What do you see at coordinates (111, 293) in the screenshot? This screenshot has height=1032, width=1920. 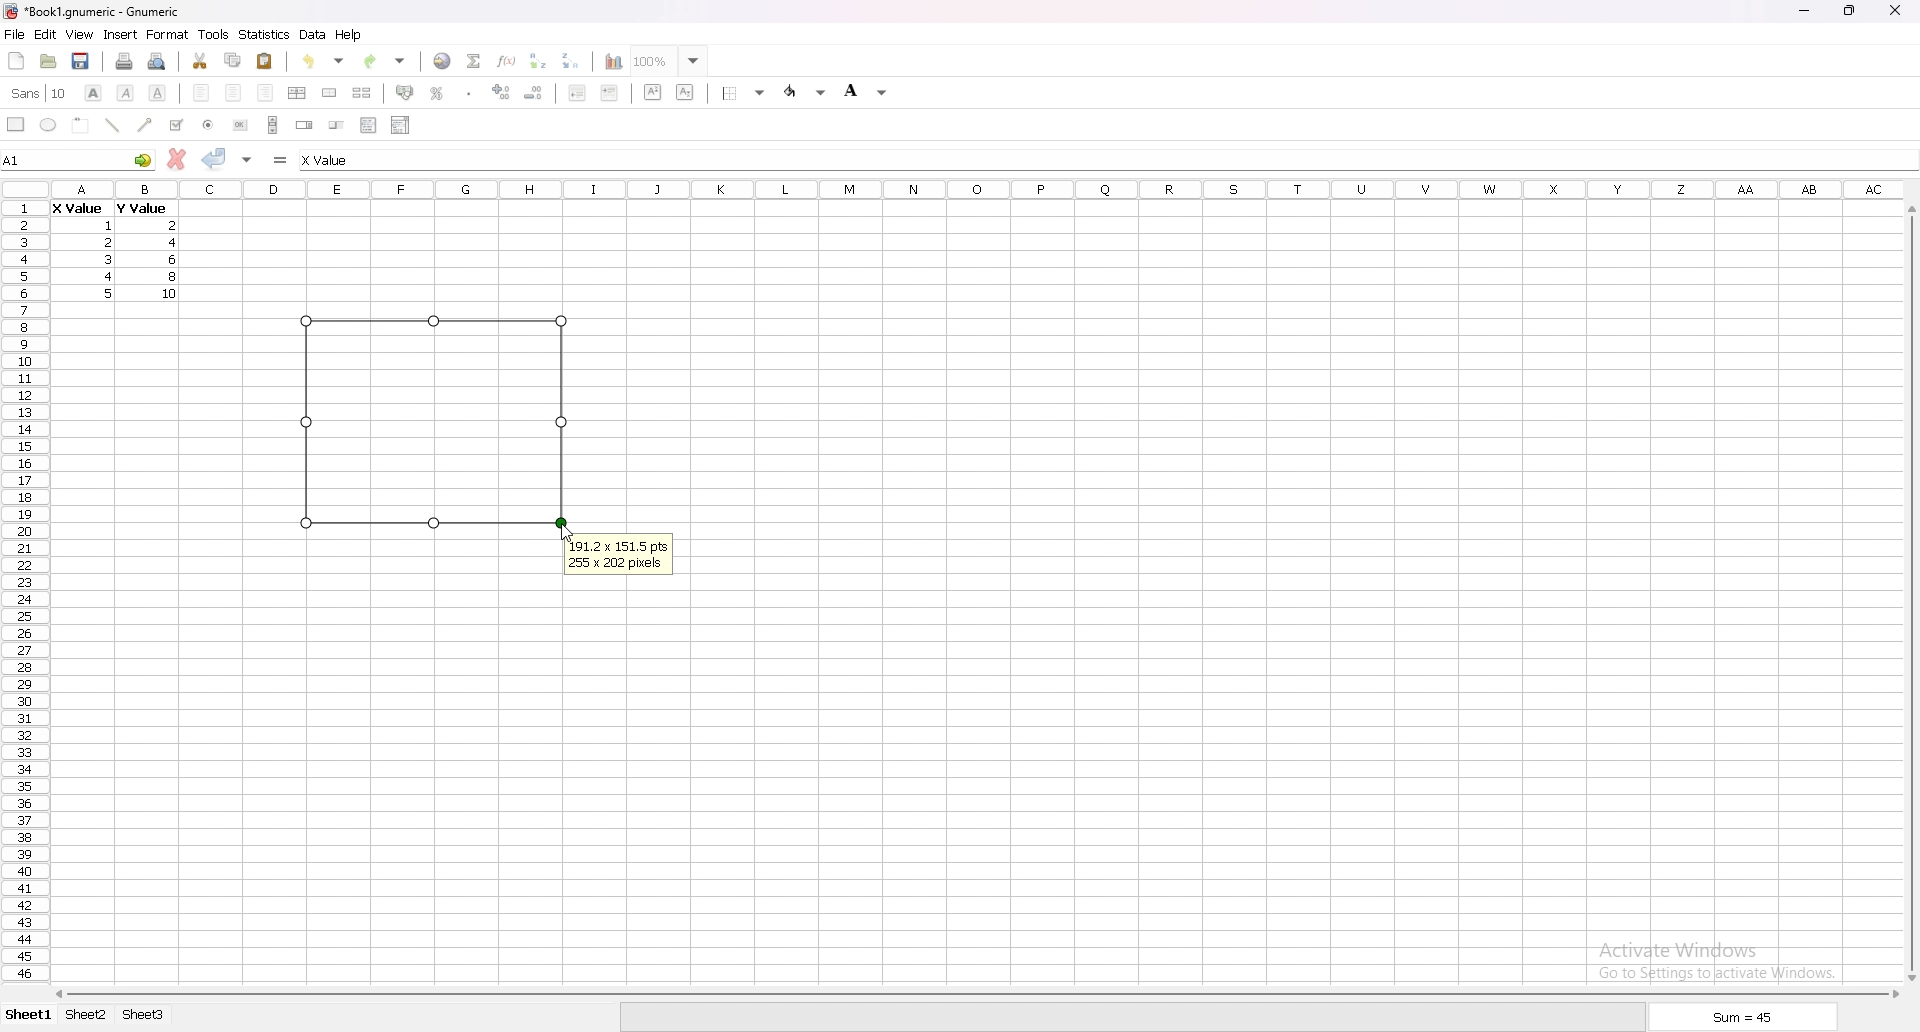 I see `value` at bounding box center [111, 293].